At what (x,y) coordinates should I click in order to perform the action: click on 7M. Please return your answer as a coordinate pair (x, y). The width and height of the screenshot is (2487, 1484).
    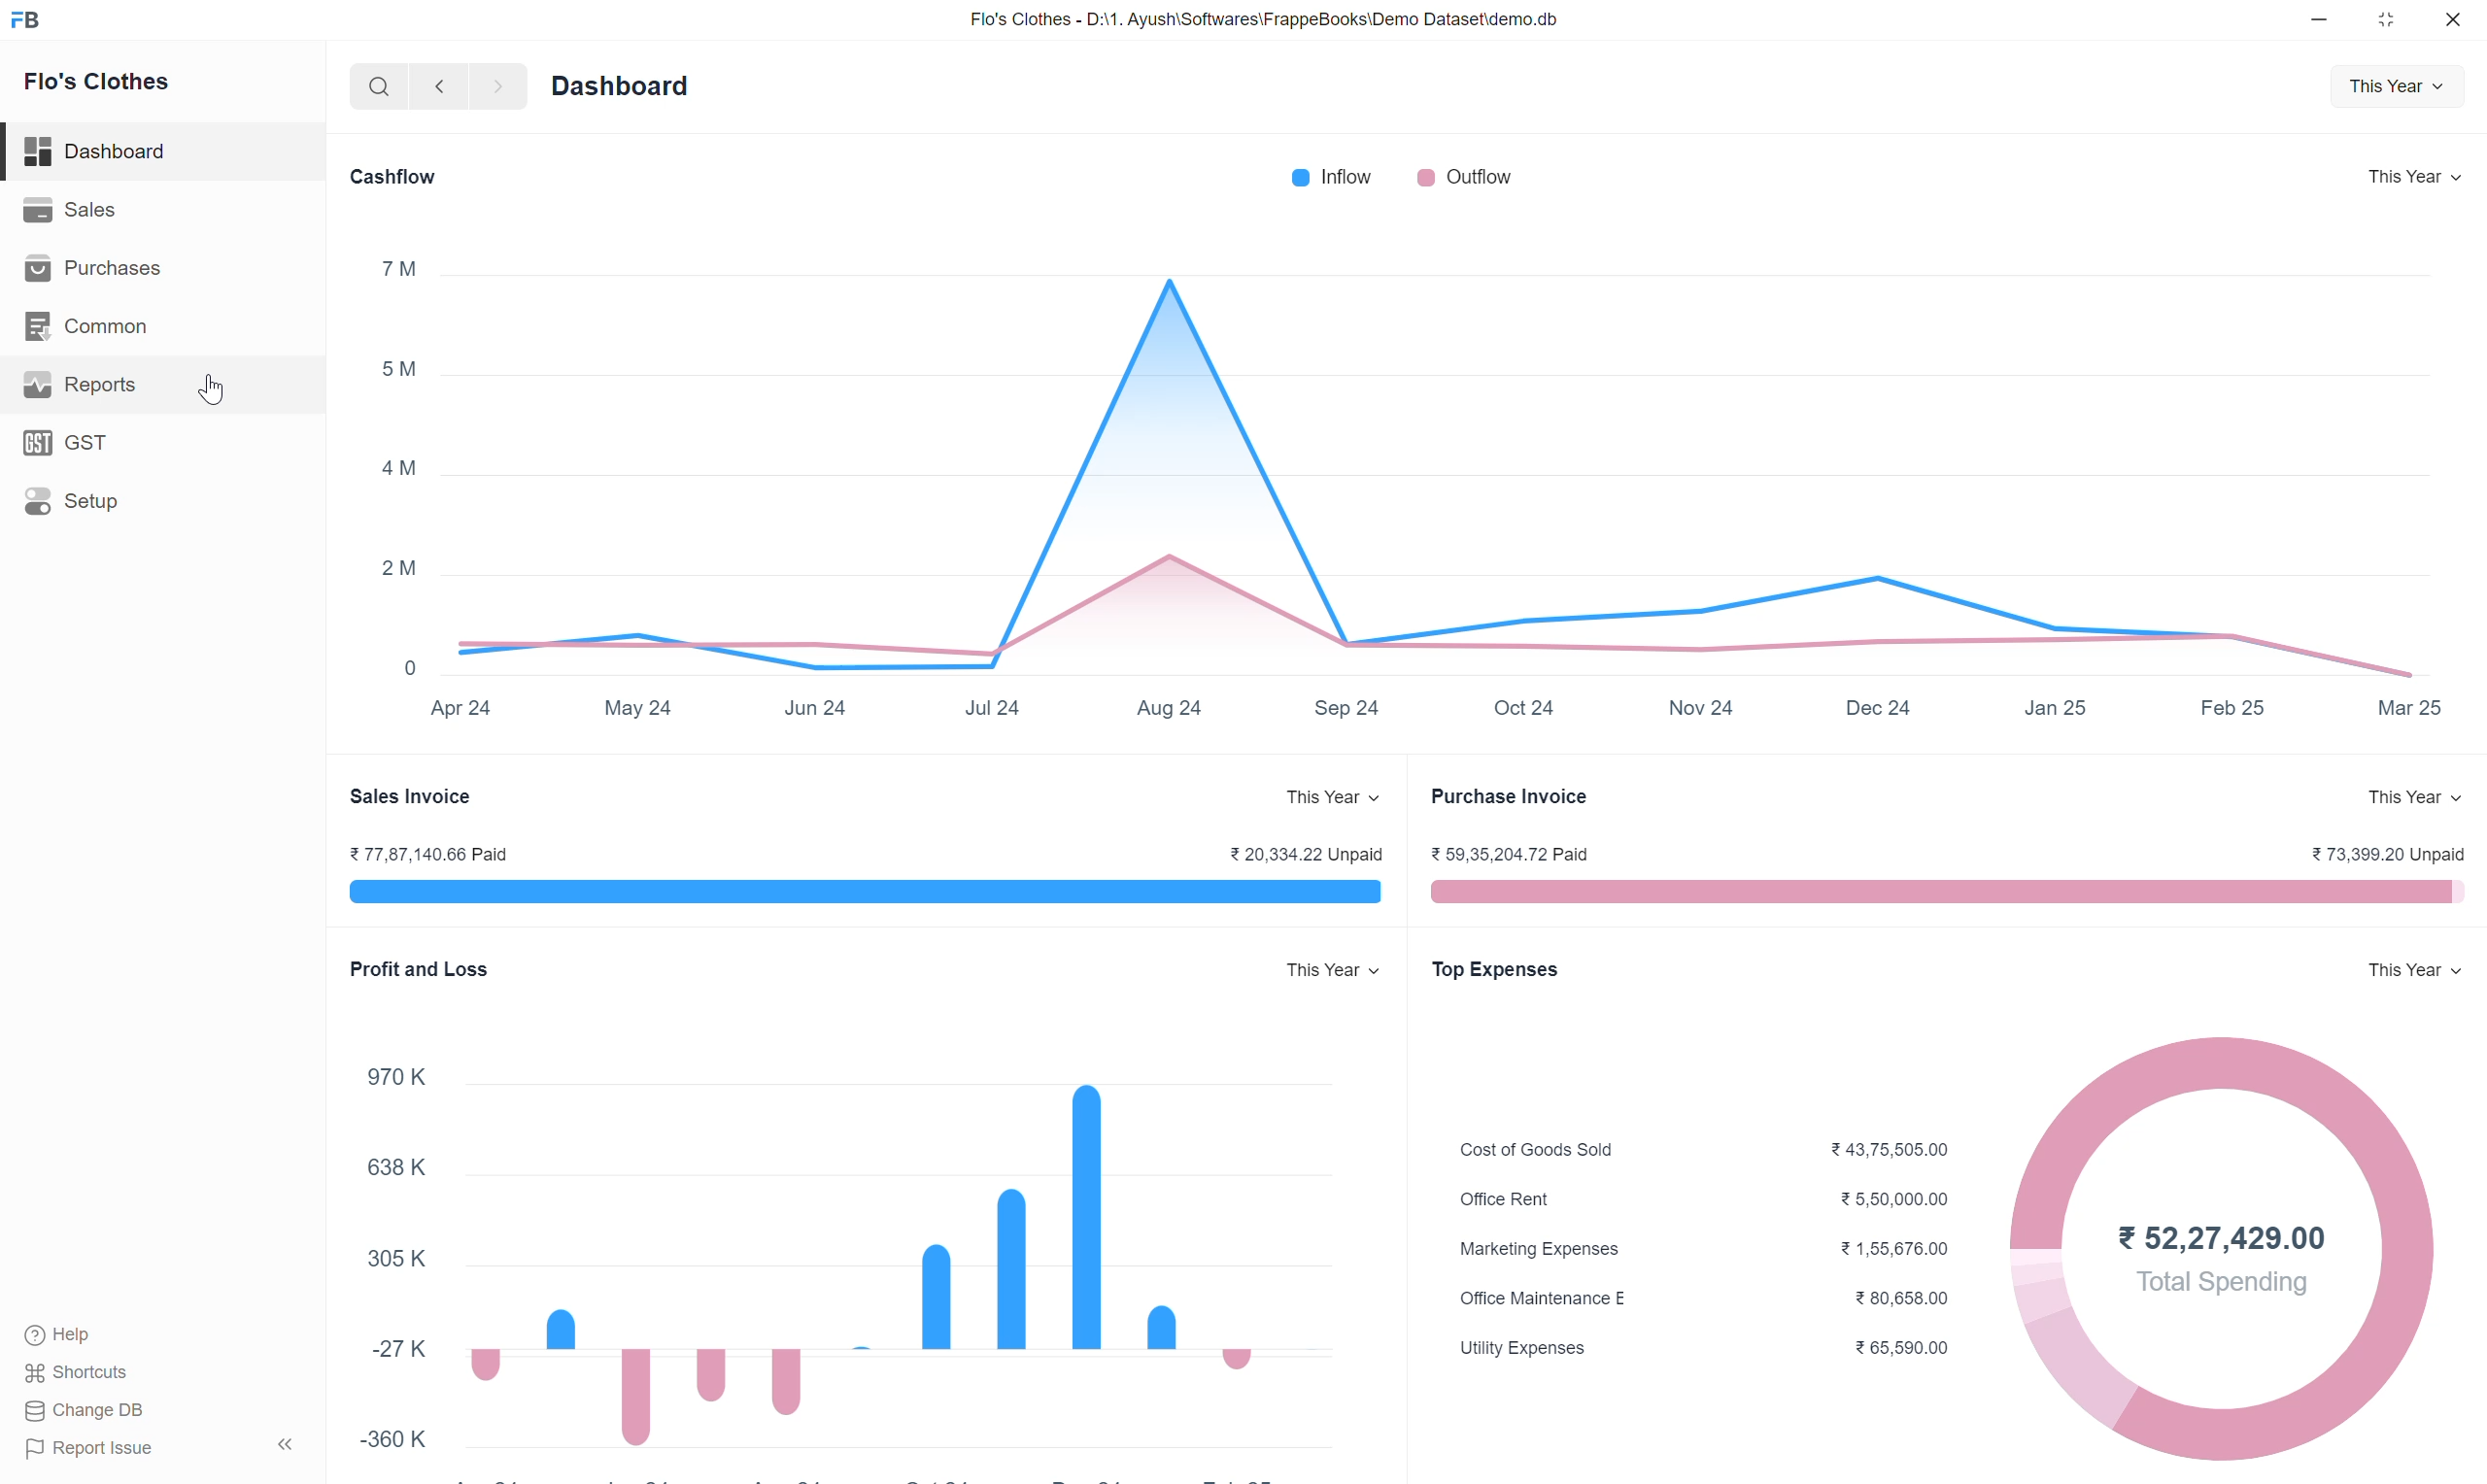
    Looking at the image, I should click on (395, 266).